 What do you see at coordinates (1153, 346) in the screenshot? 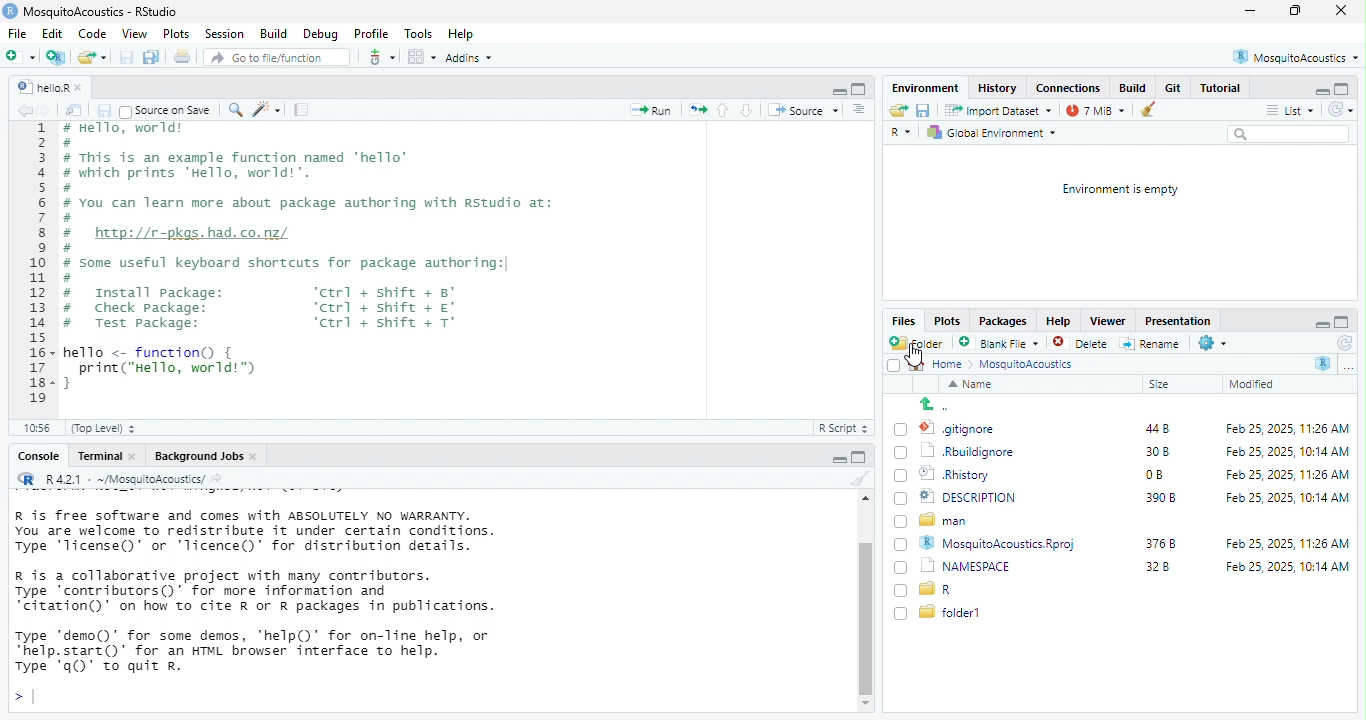
I see `rename` at bounding box center [1153, 346].